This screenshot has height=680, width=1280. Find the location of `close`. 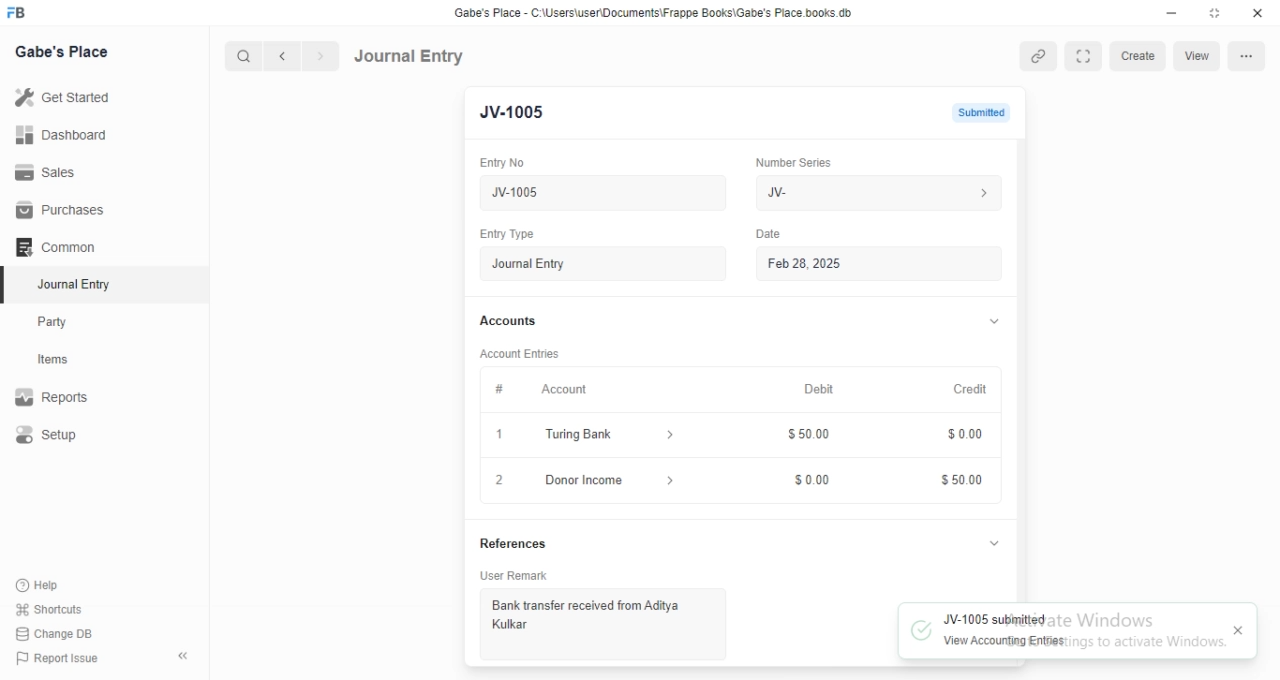

close is located at coordinates (497, 480).